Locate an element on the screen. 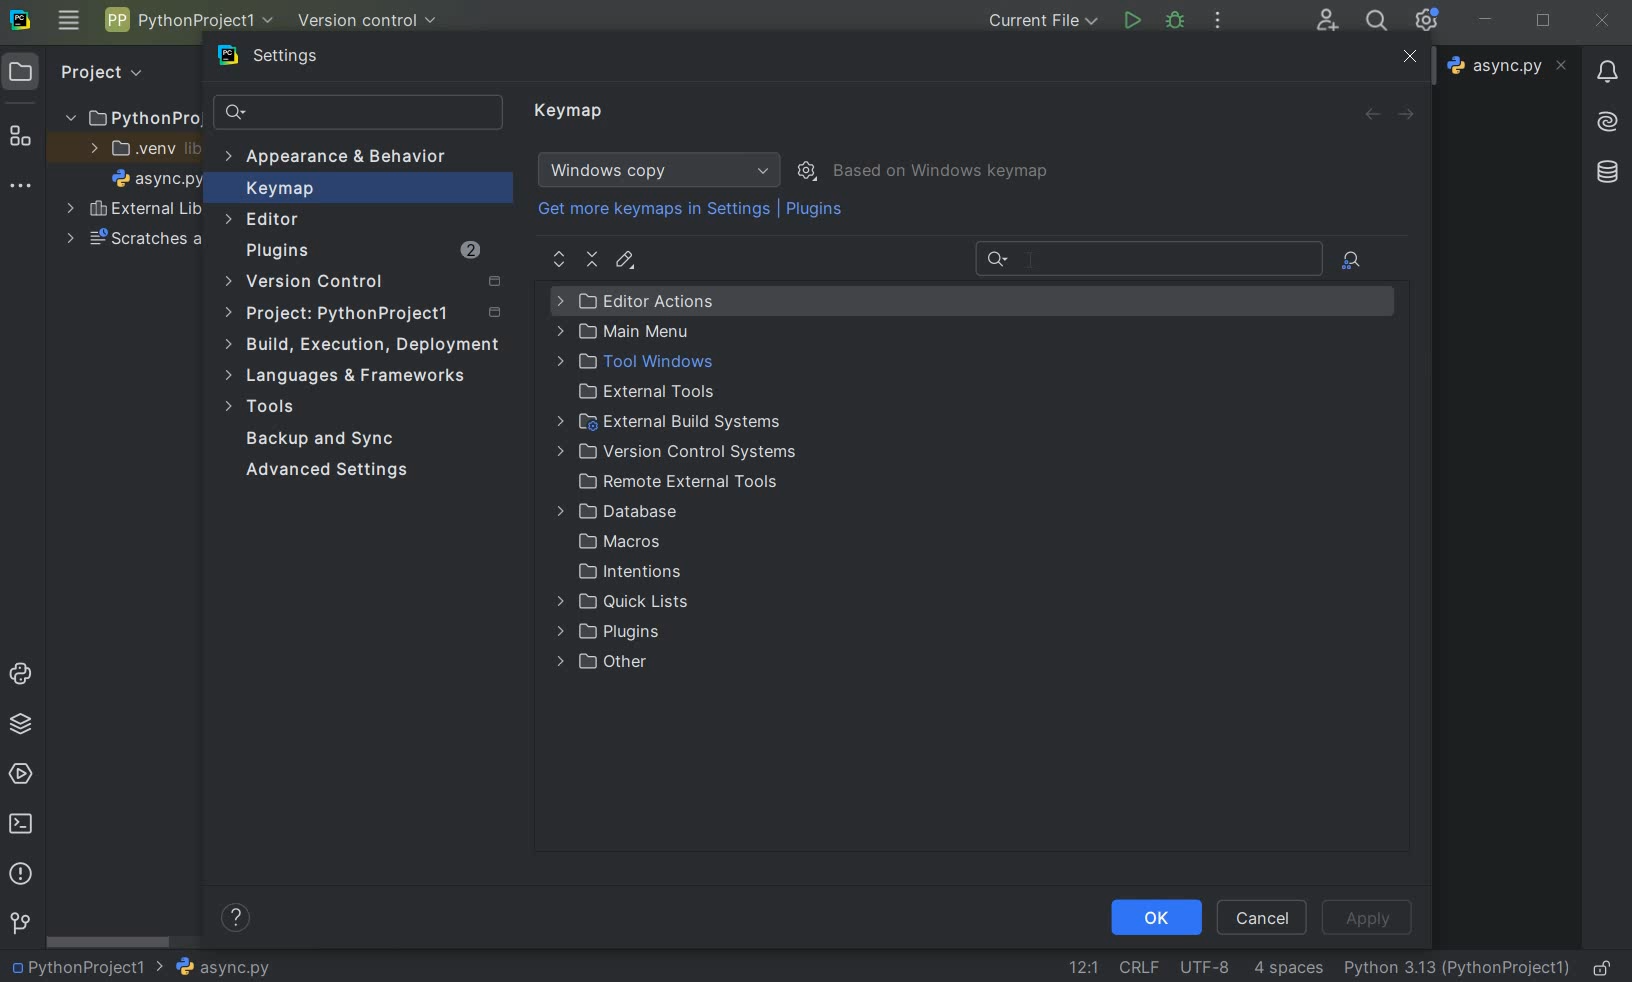 The image size is (1632, 982). backup and sync is located at coordinates (321, 441).